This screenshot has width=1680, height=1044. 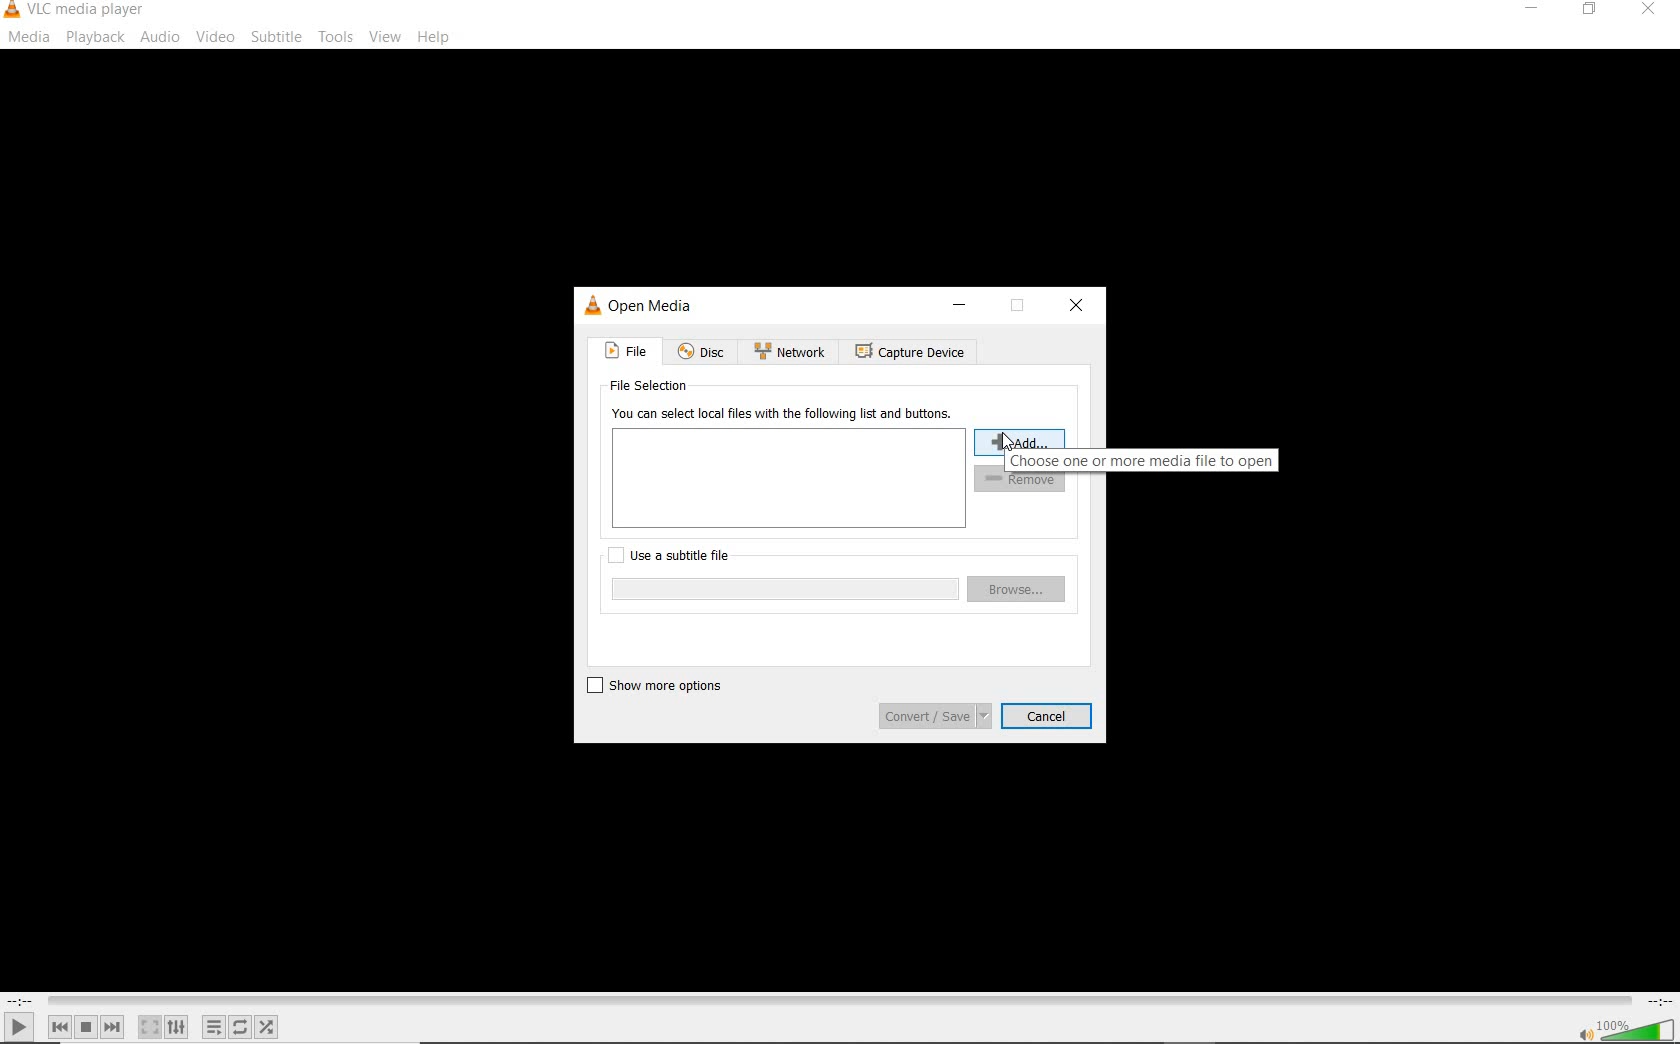 I want to click on show extended settings, so click(x=176, y=1027).